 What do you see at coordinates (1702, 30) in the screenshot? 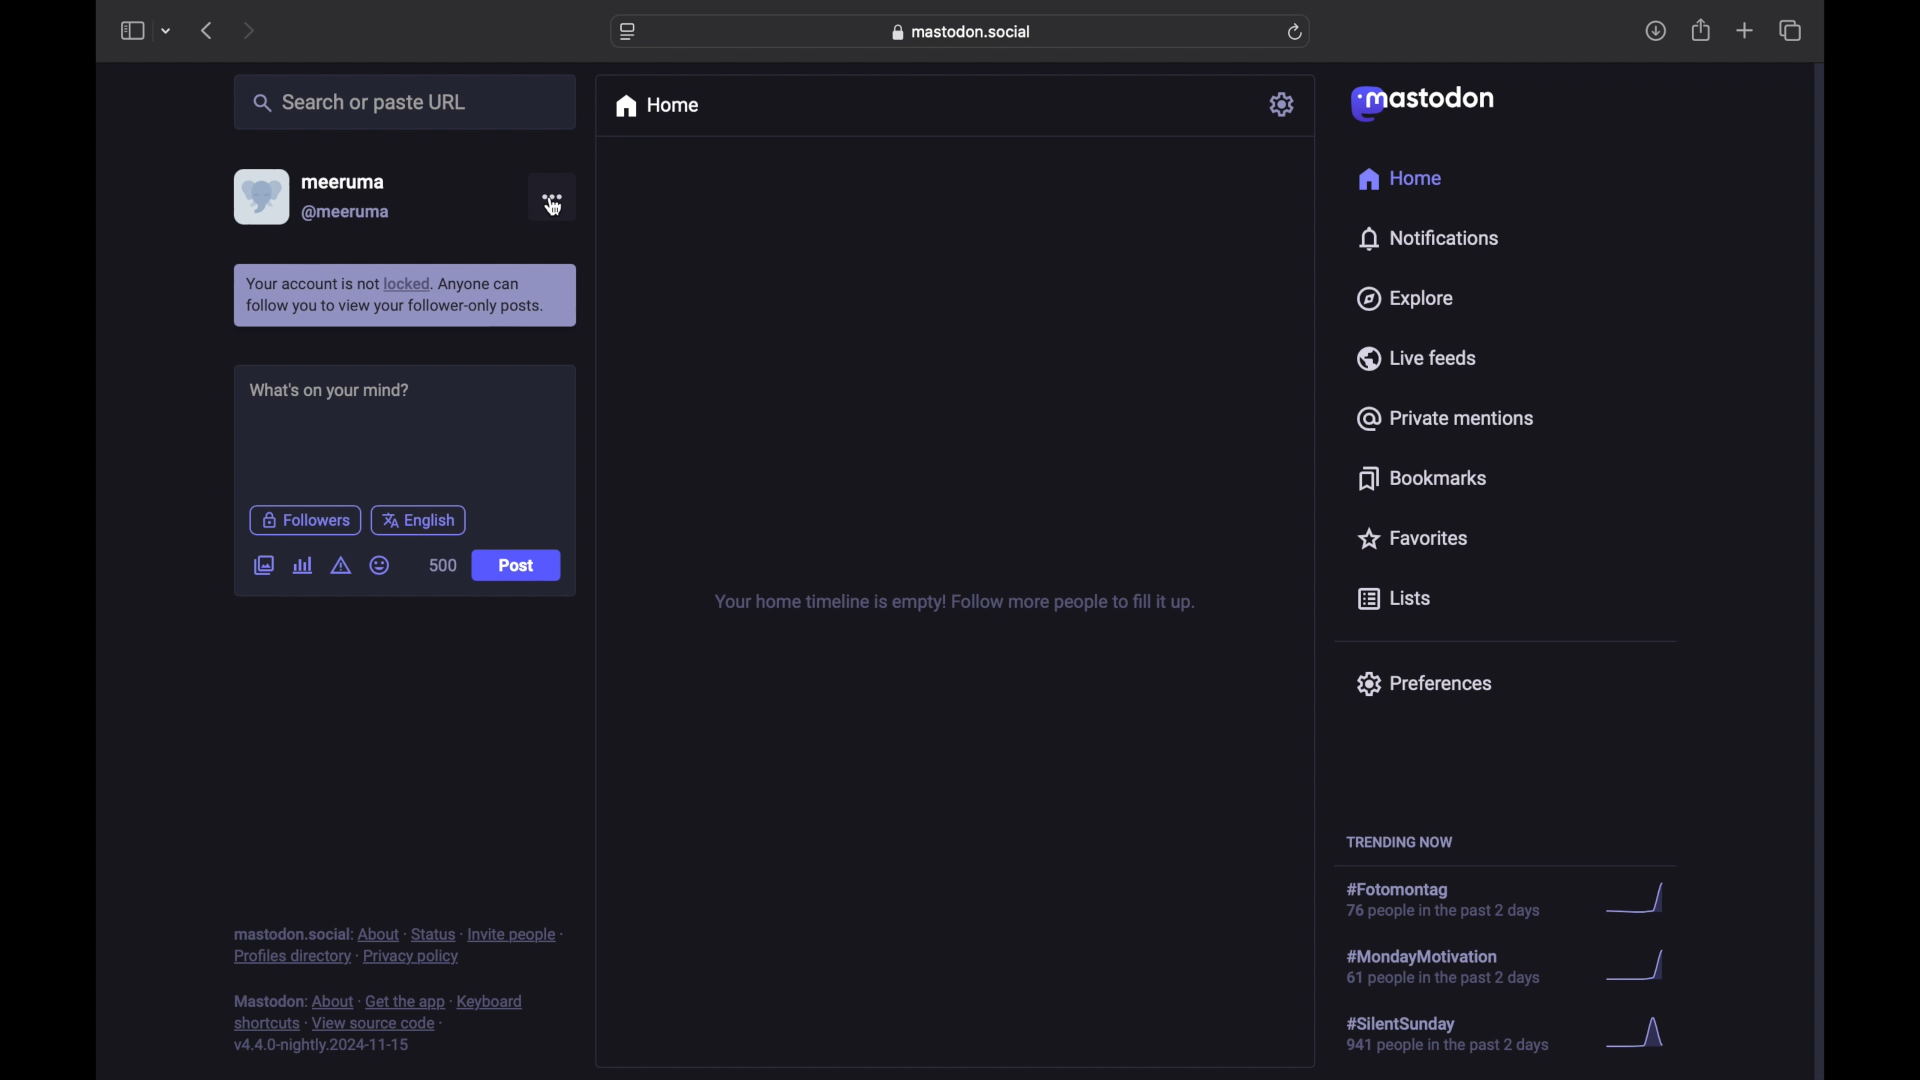
I see `share` at bounding box center [1702, 30].